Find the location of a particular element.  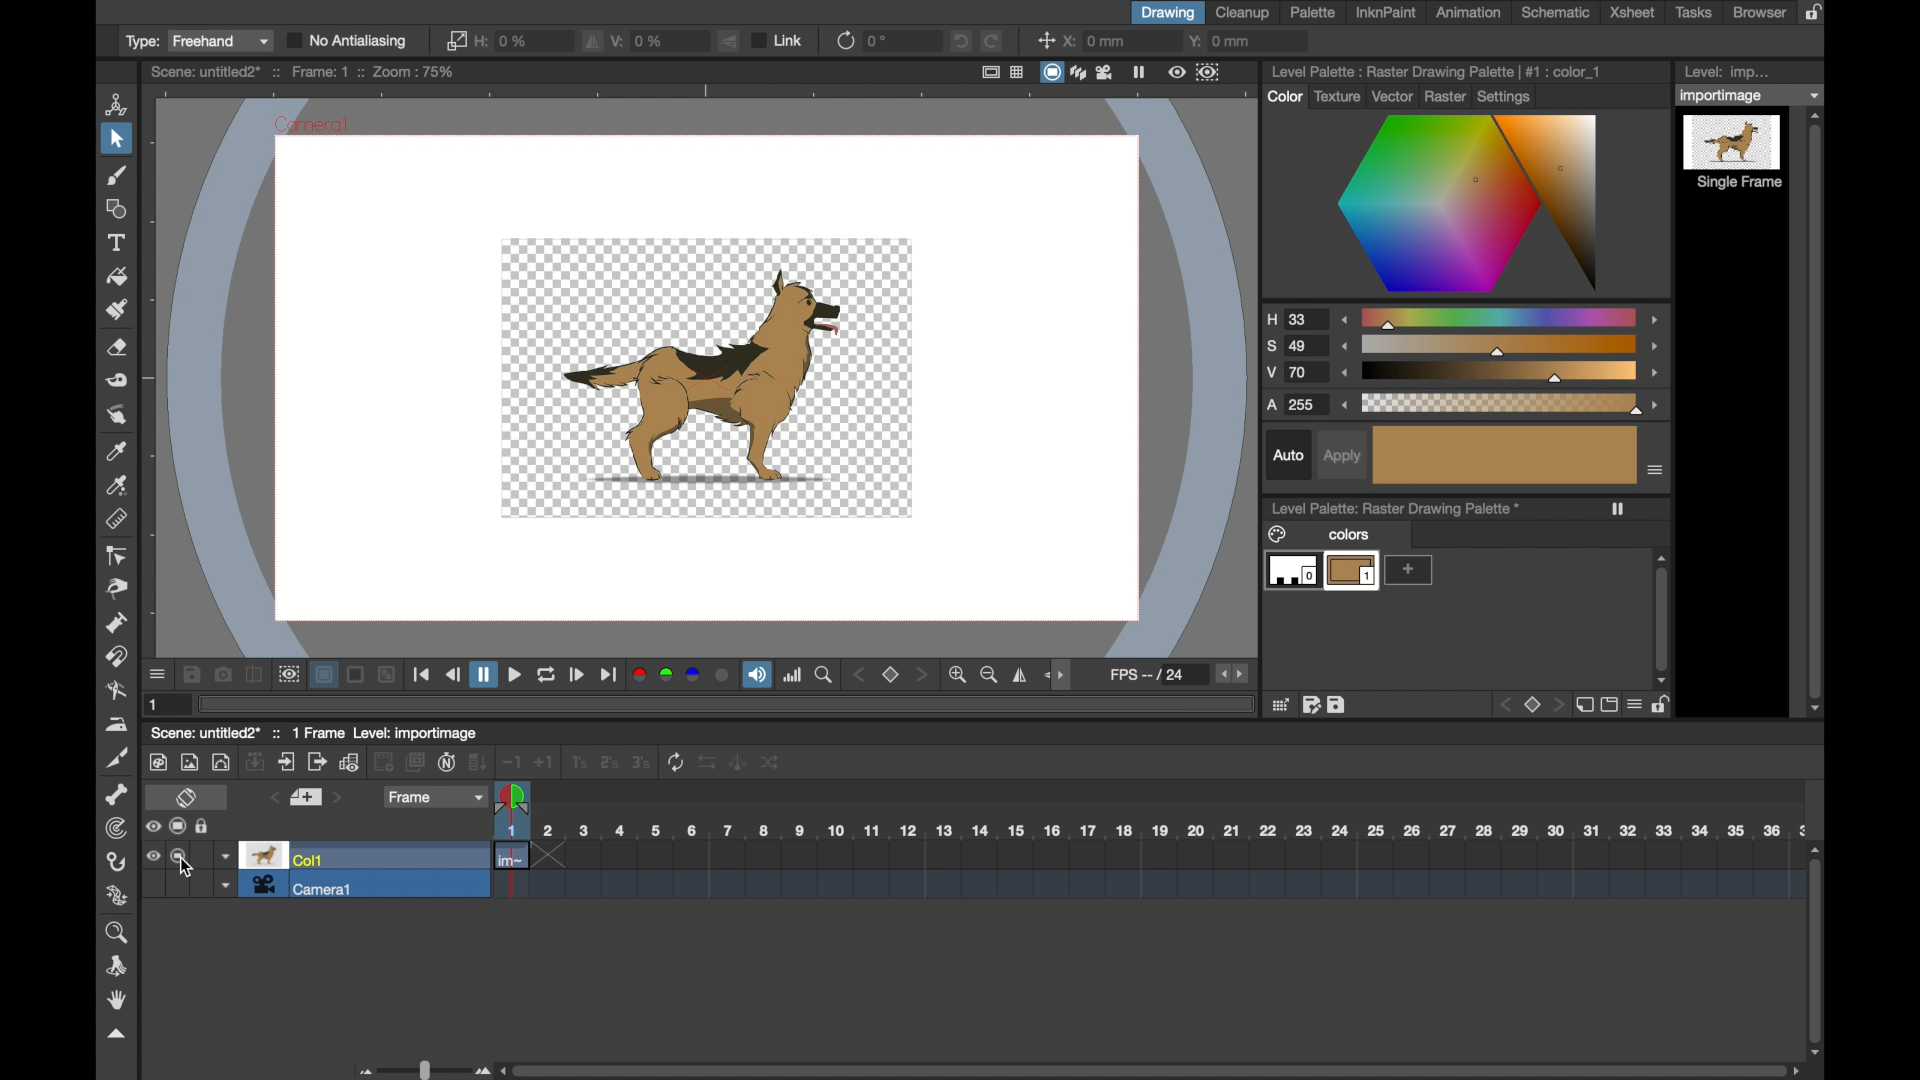

animate is located at coordinates (739, 761).